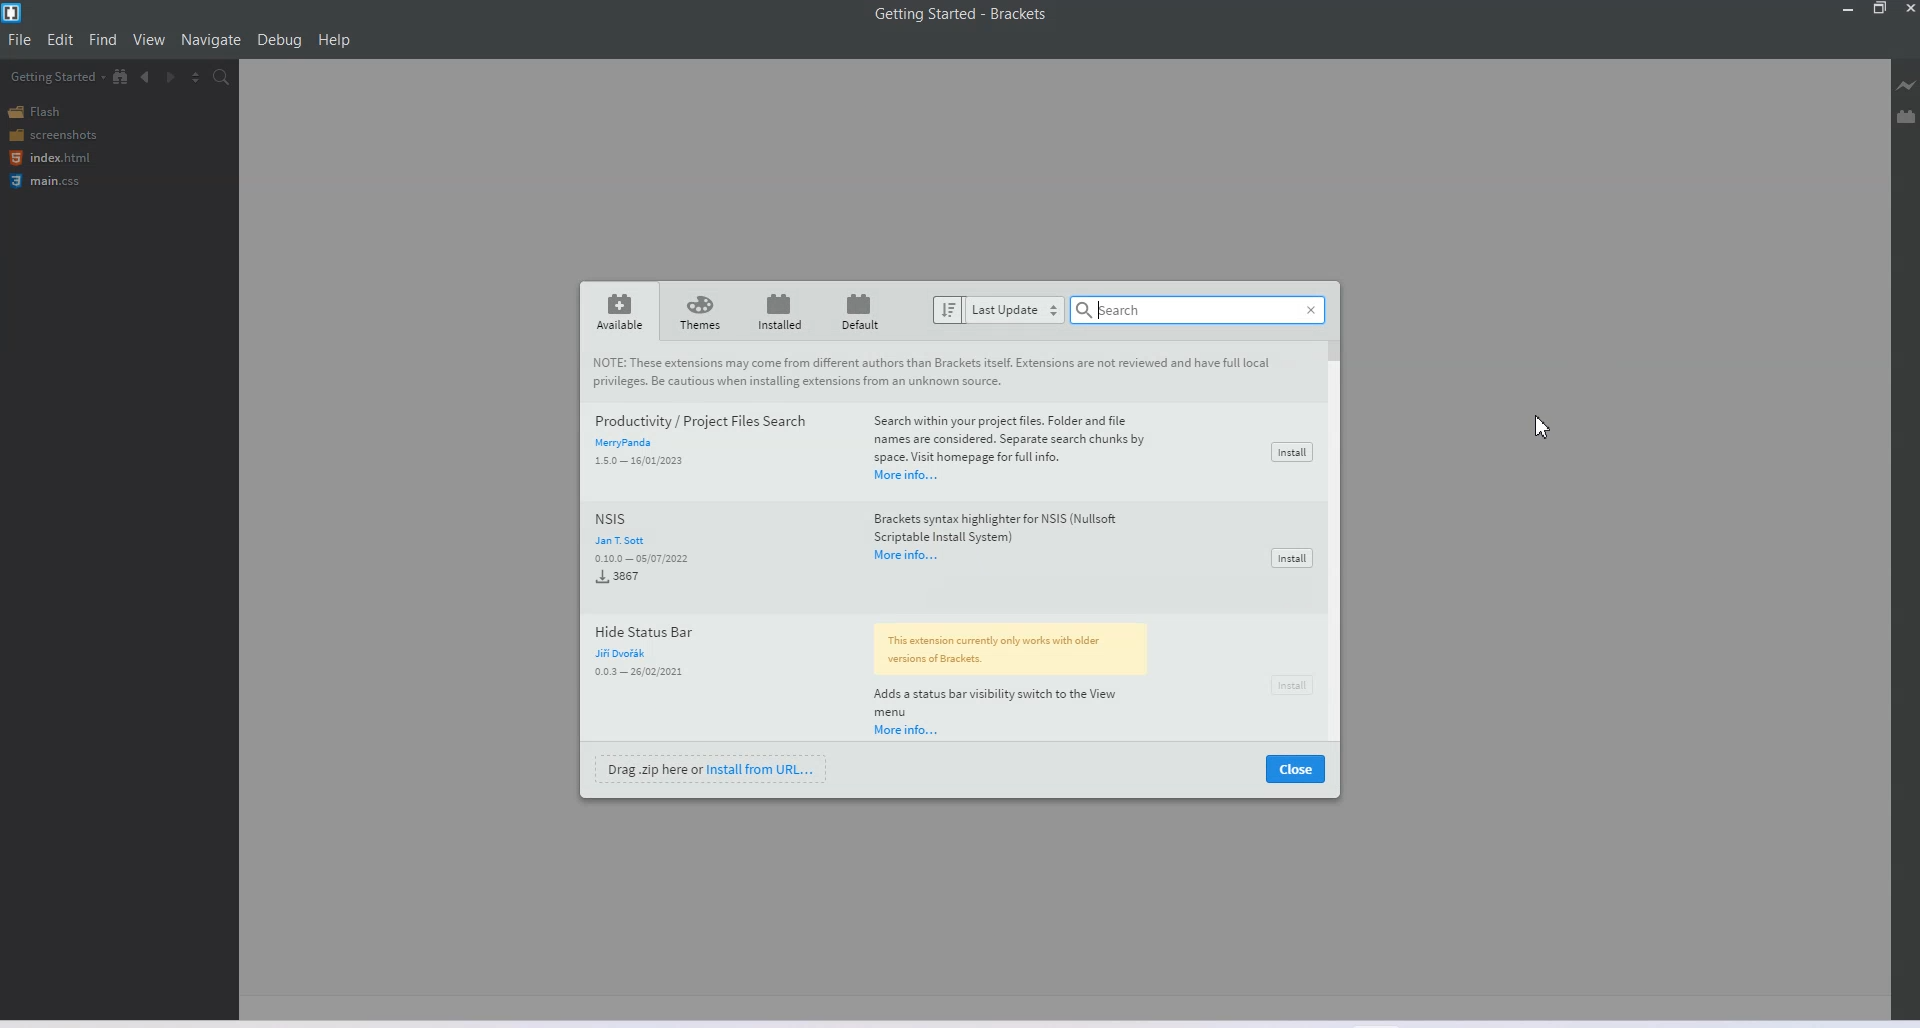 The image size is (1920, 1028). Describe the element at coordinates (1291, 450) in the screenshot. I see `install` at that location.